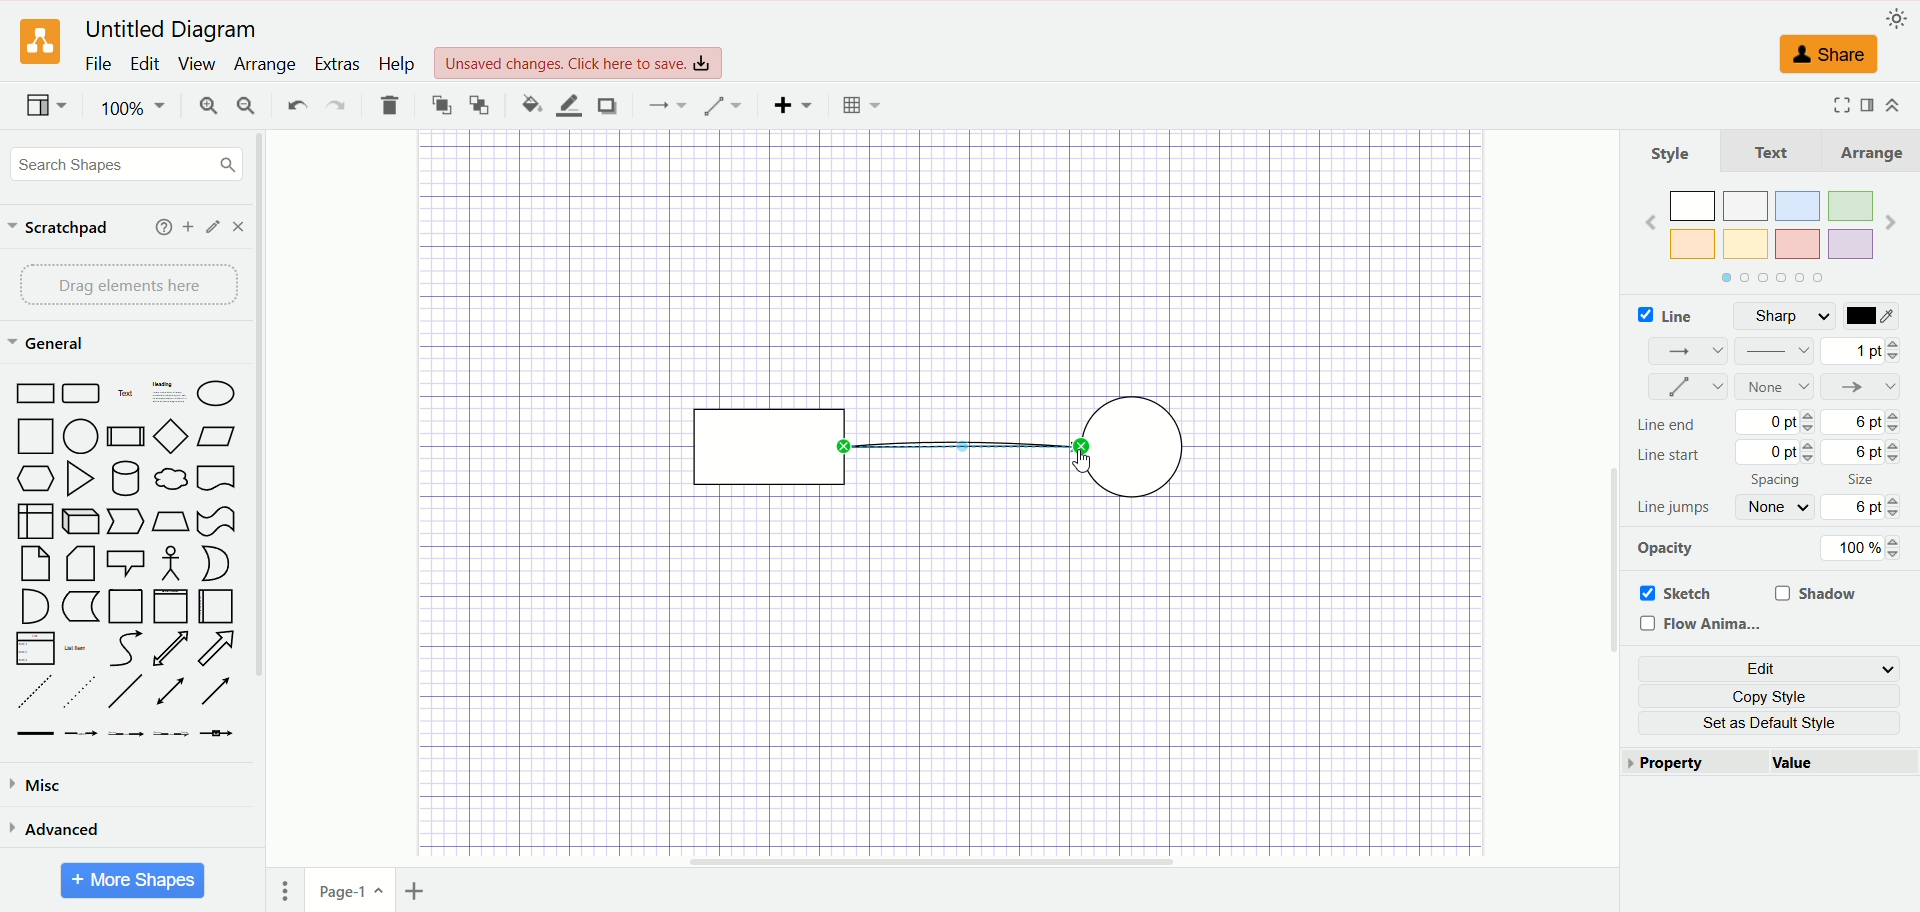 The height and width of the screenshot is (912, 1920). What do you see at coordinates (216, 436) in the screenshot?
I see `Parallelogram` at bounding box center [216, 436].